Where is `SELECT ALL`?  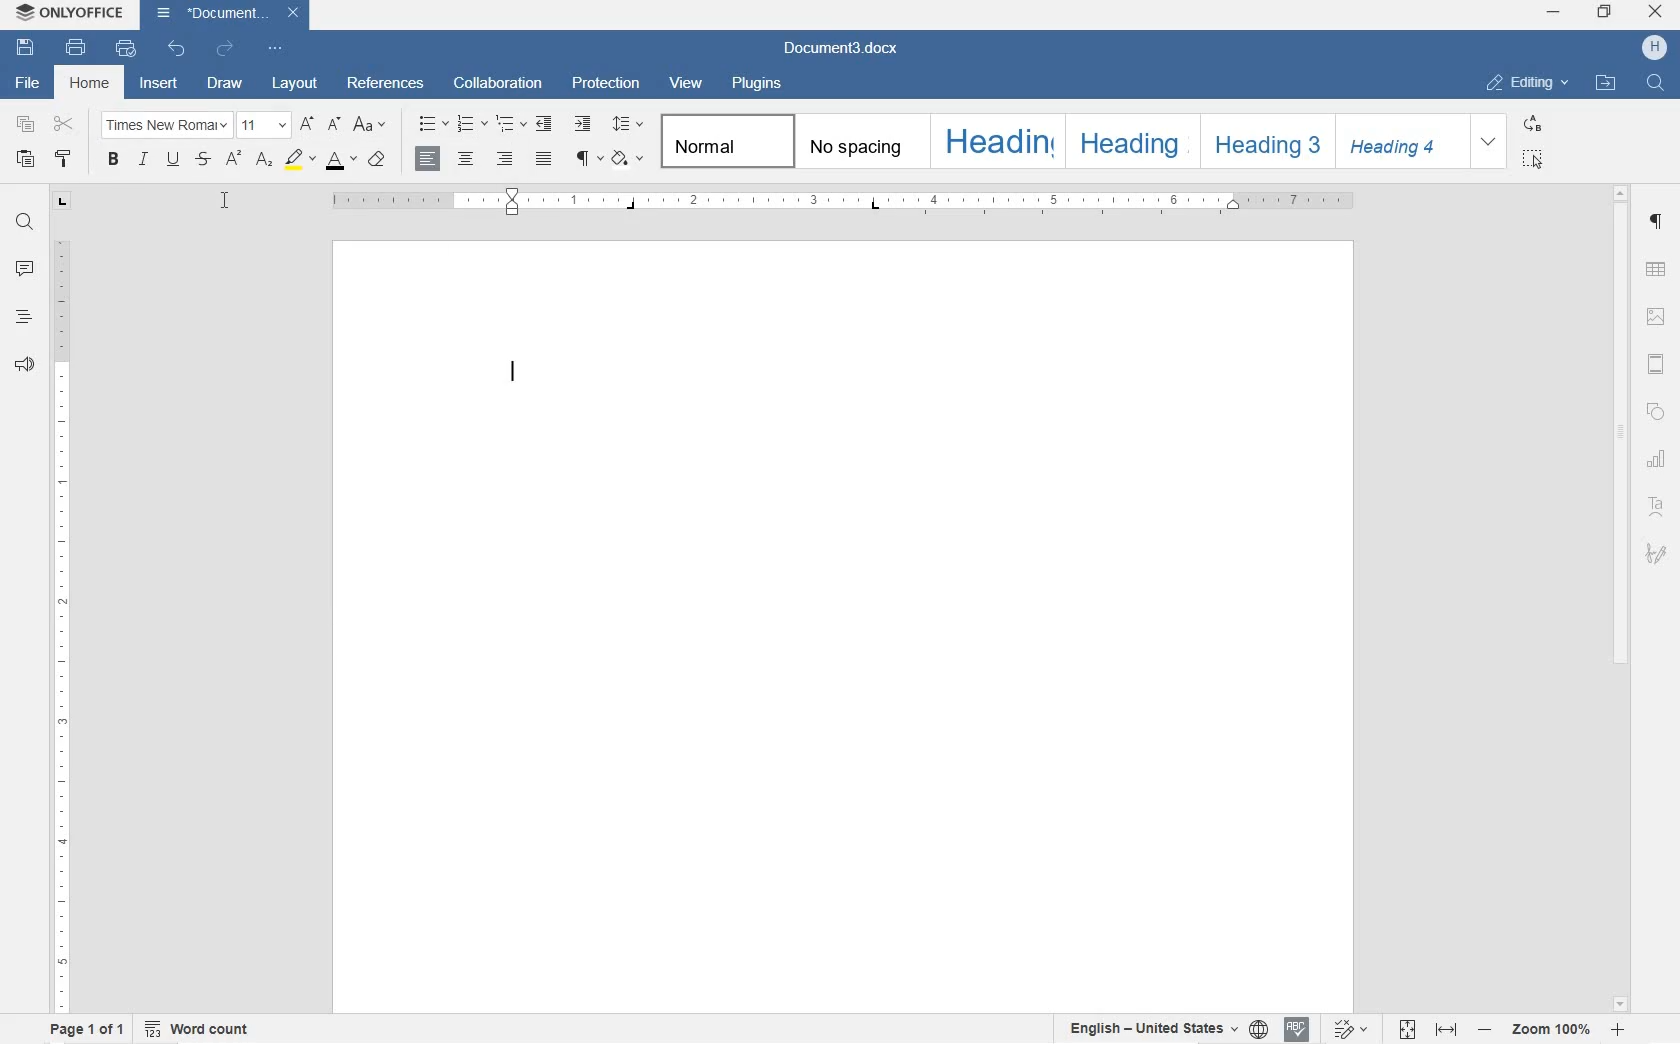
SELECT ALL is located at coordinates (1536, 160).